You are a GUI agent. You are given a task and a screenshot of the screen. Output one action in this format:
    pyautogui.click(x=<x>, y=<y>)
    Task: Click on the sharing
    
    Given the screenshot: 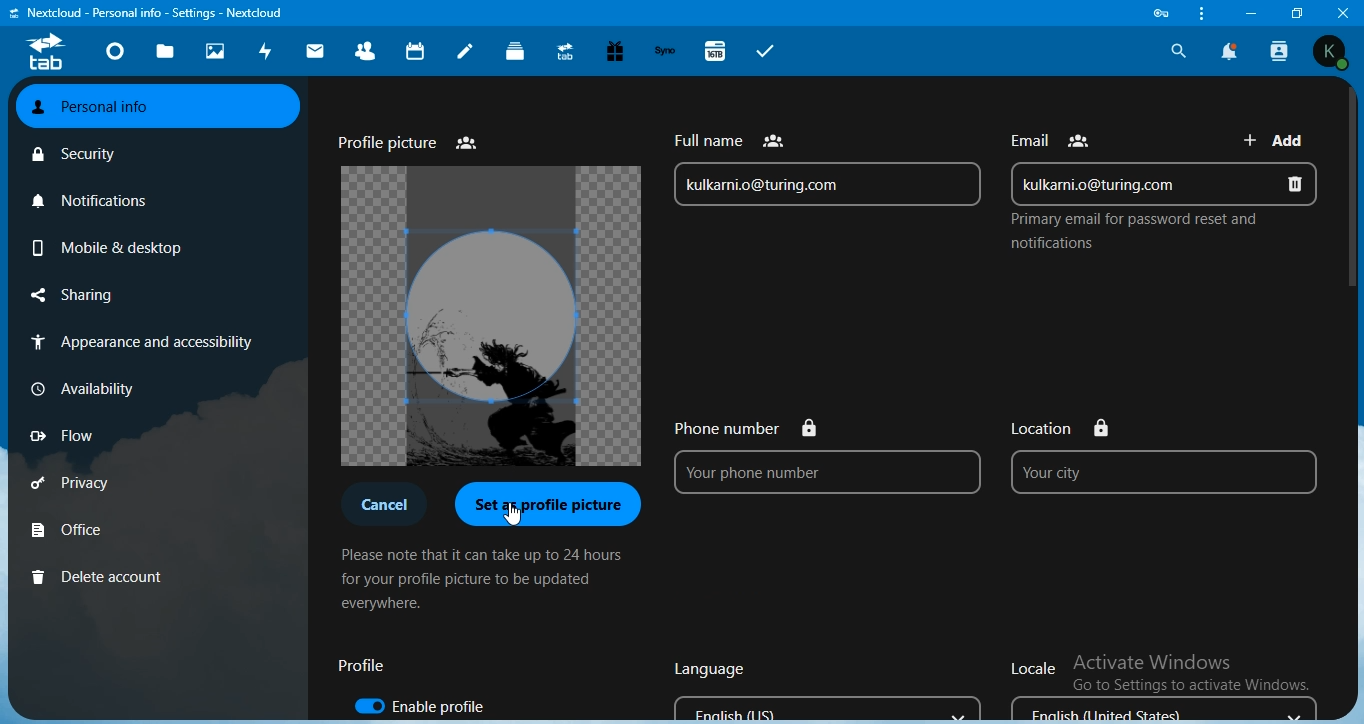 What is the action you would take?
    pyautogui.click(x=73, y=295)
    